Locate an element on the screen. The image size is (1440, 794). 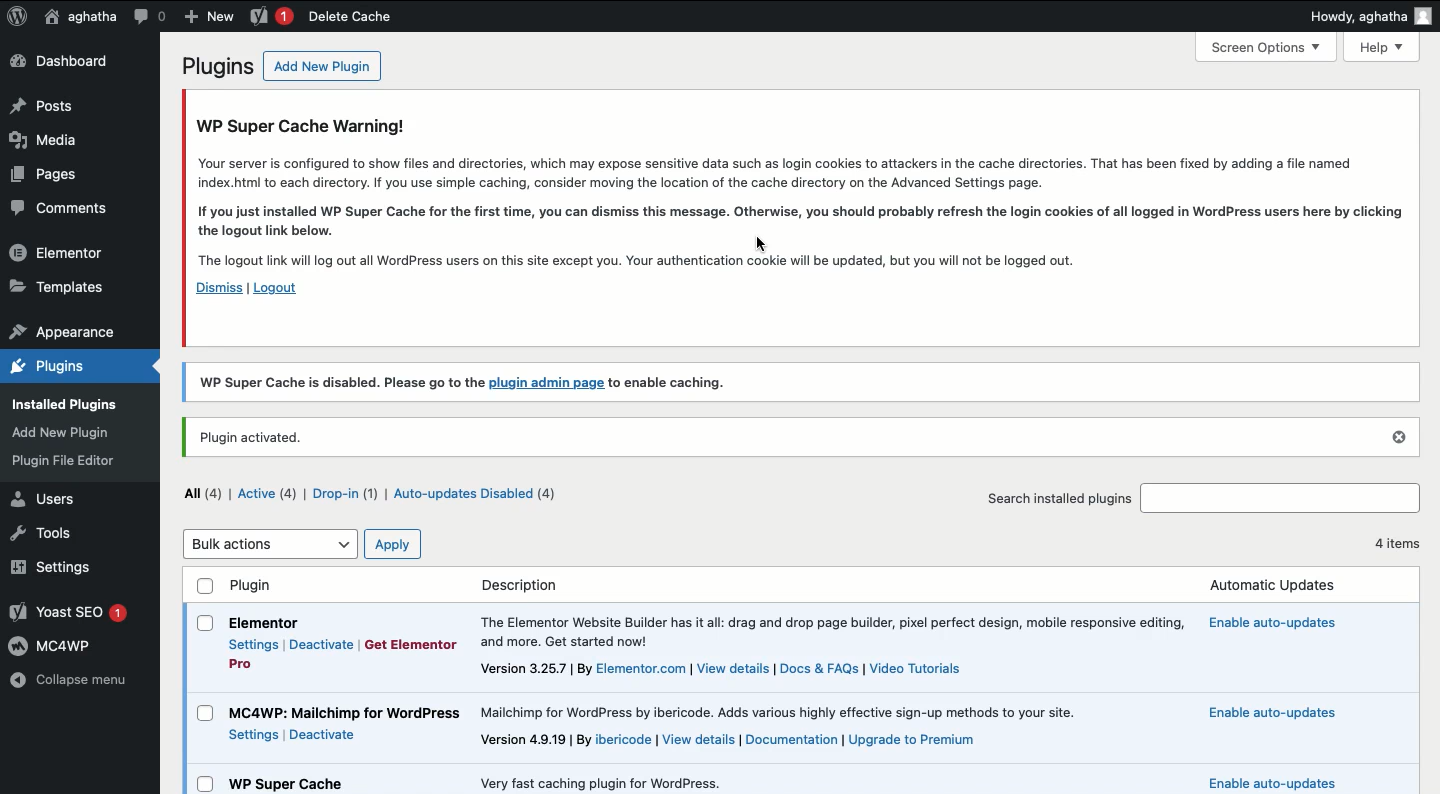
Users is located at coordinates (50, 498).